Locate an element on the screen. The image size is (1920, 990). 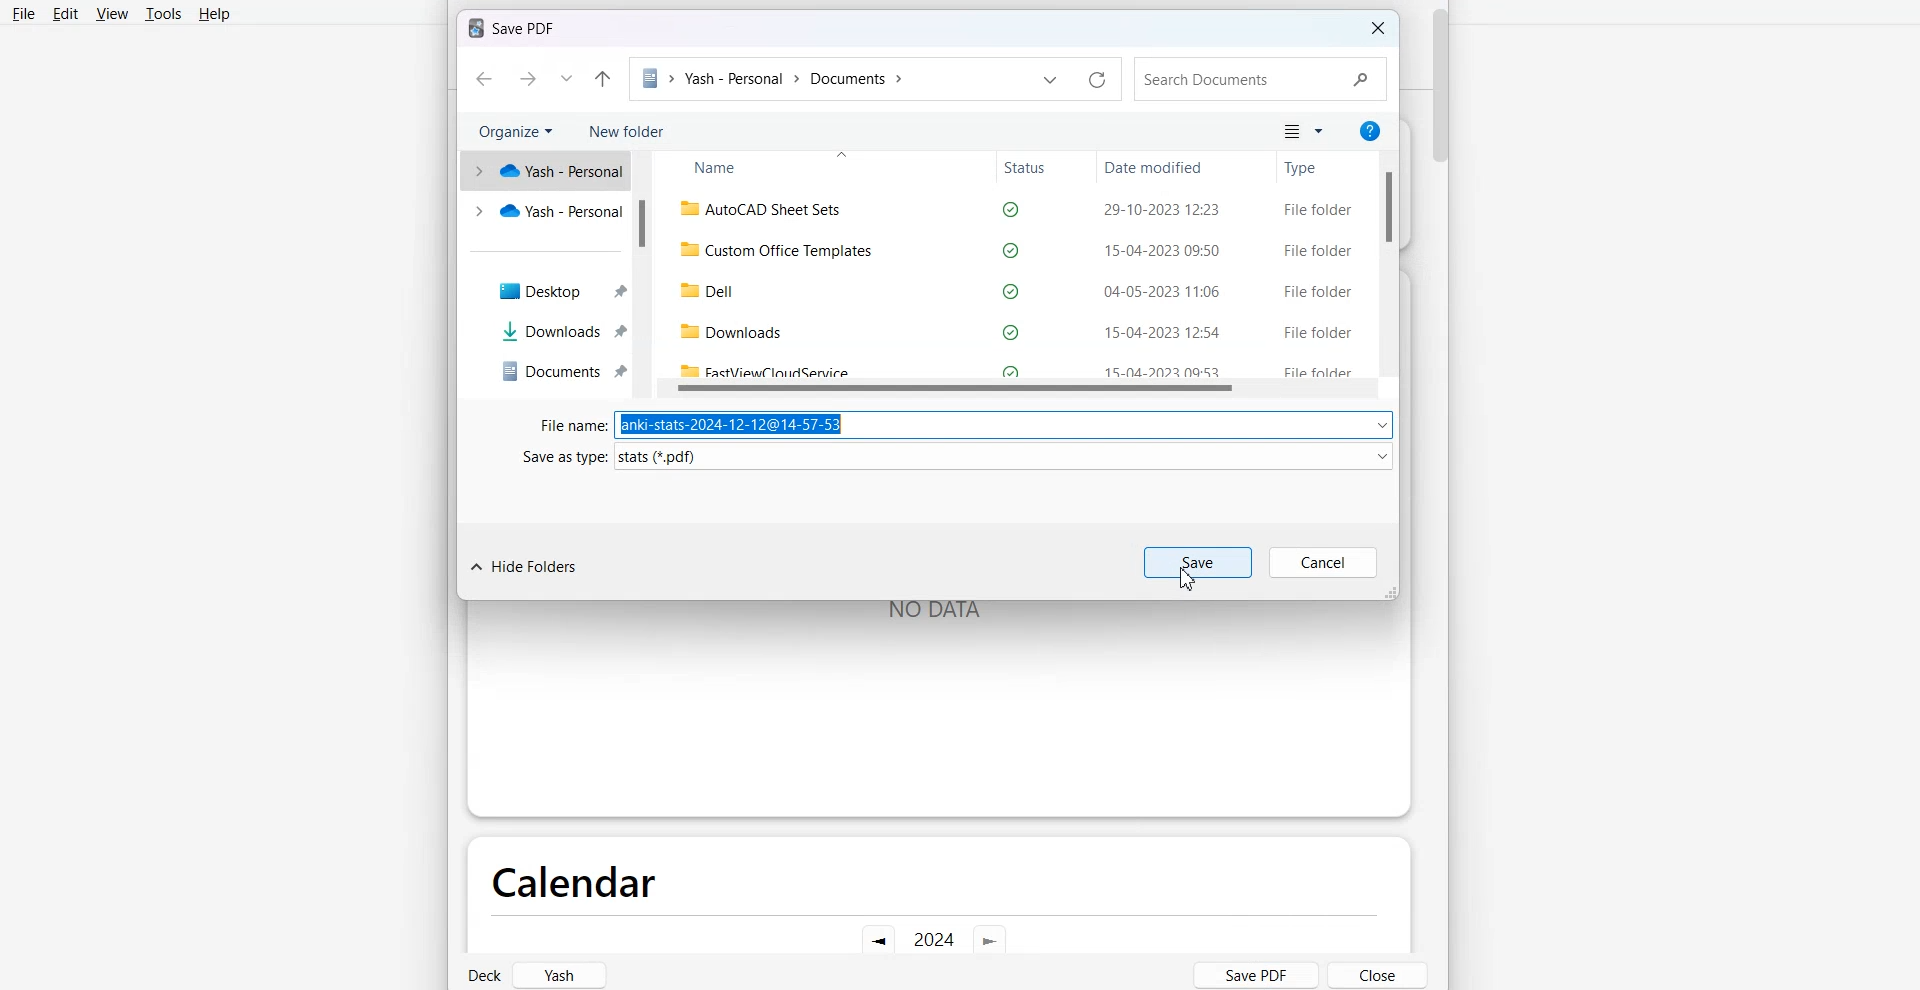
Hide Folders is located at coordinates (524, 569).